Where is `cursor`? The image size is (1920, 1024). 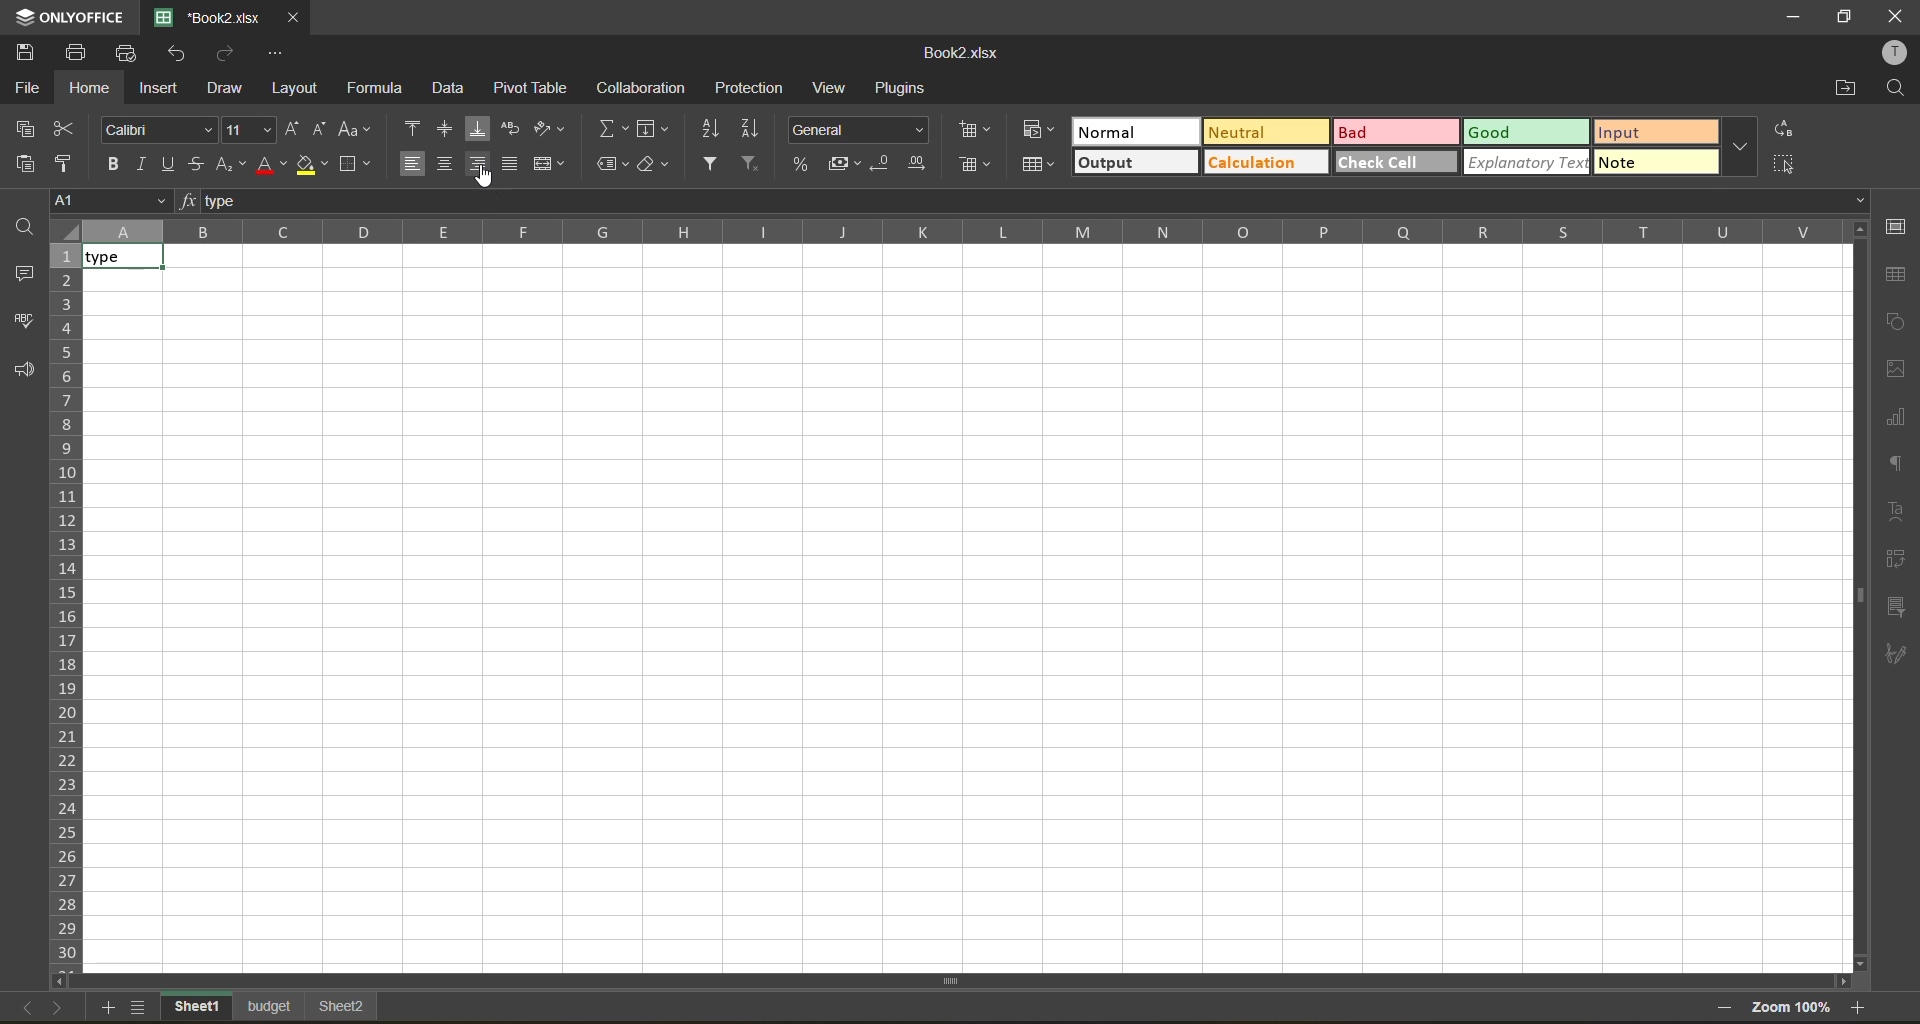
cursor is located at coordinates (483, 177).